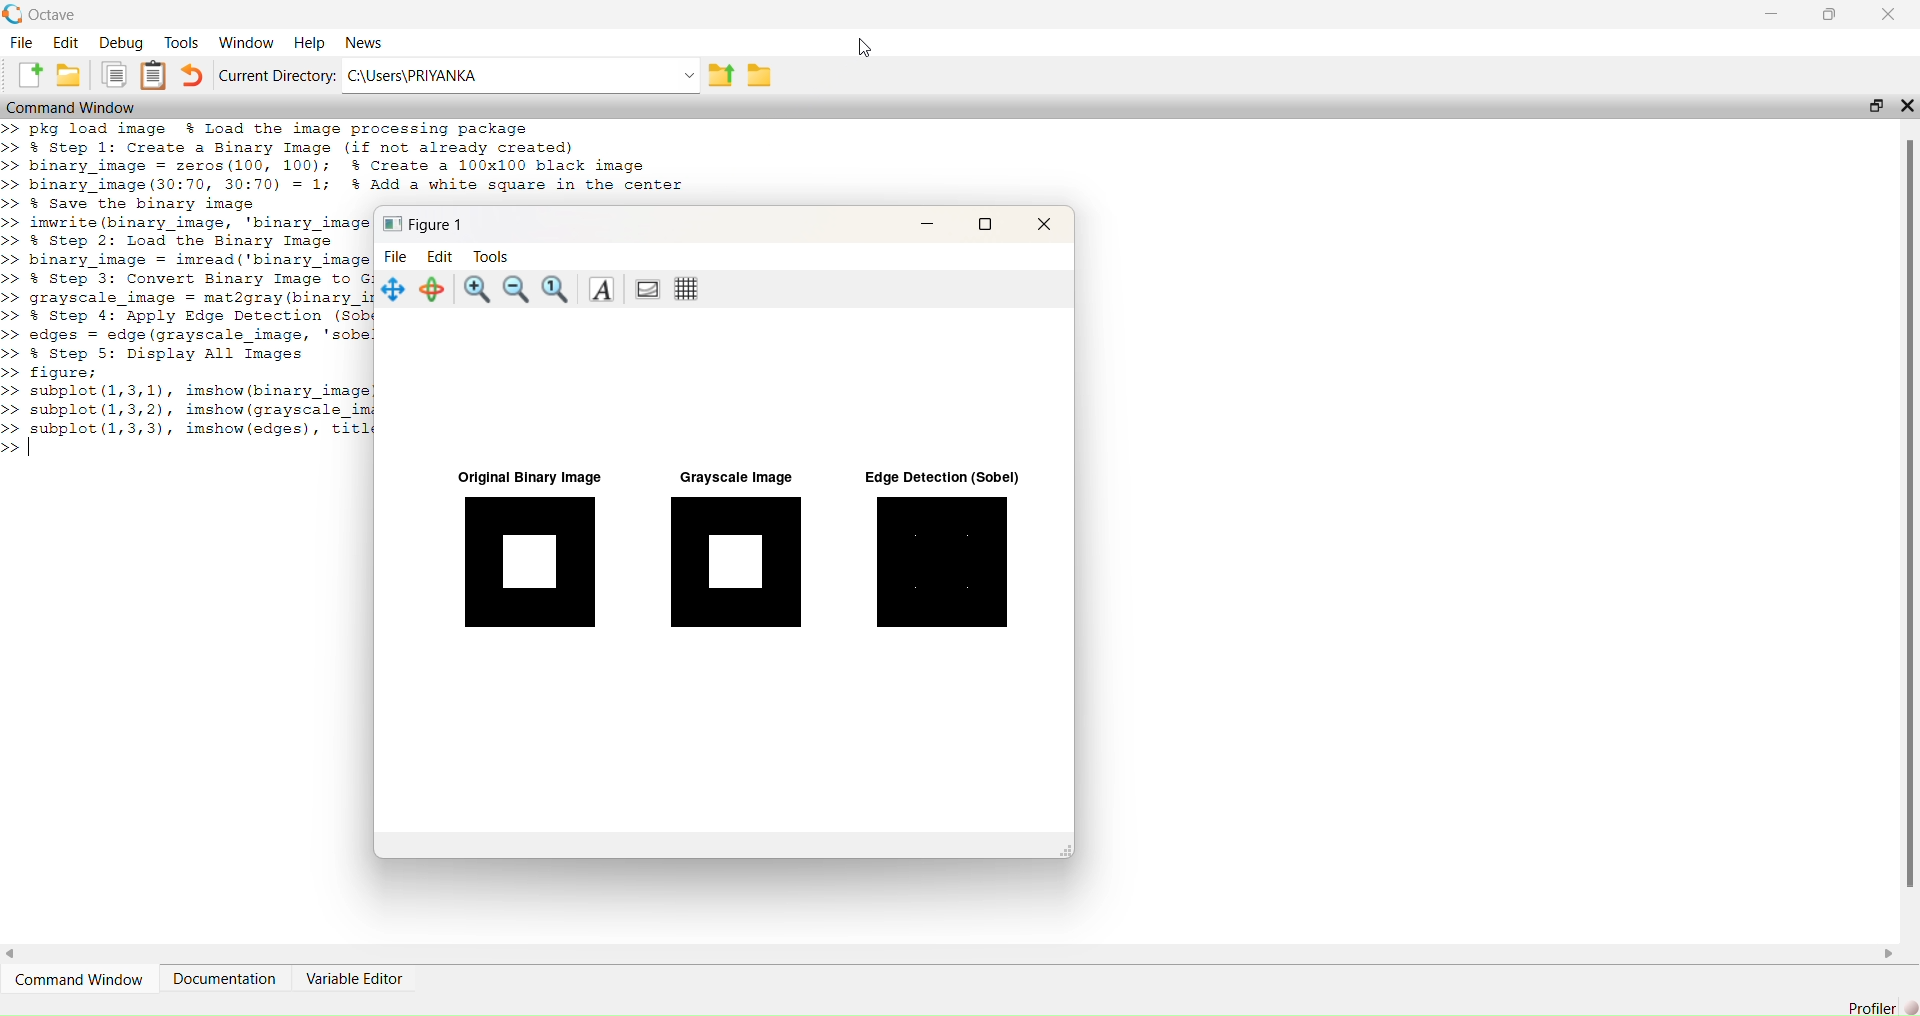 This screenshot has height=1016, width=1920. I want to click on File, so click(23, 42).